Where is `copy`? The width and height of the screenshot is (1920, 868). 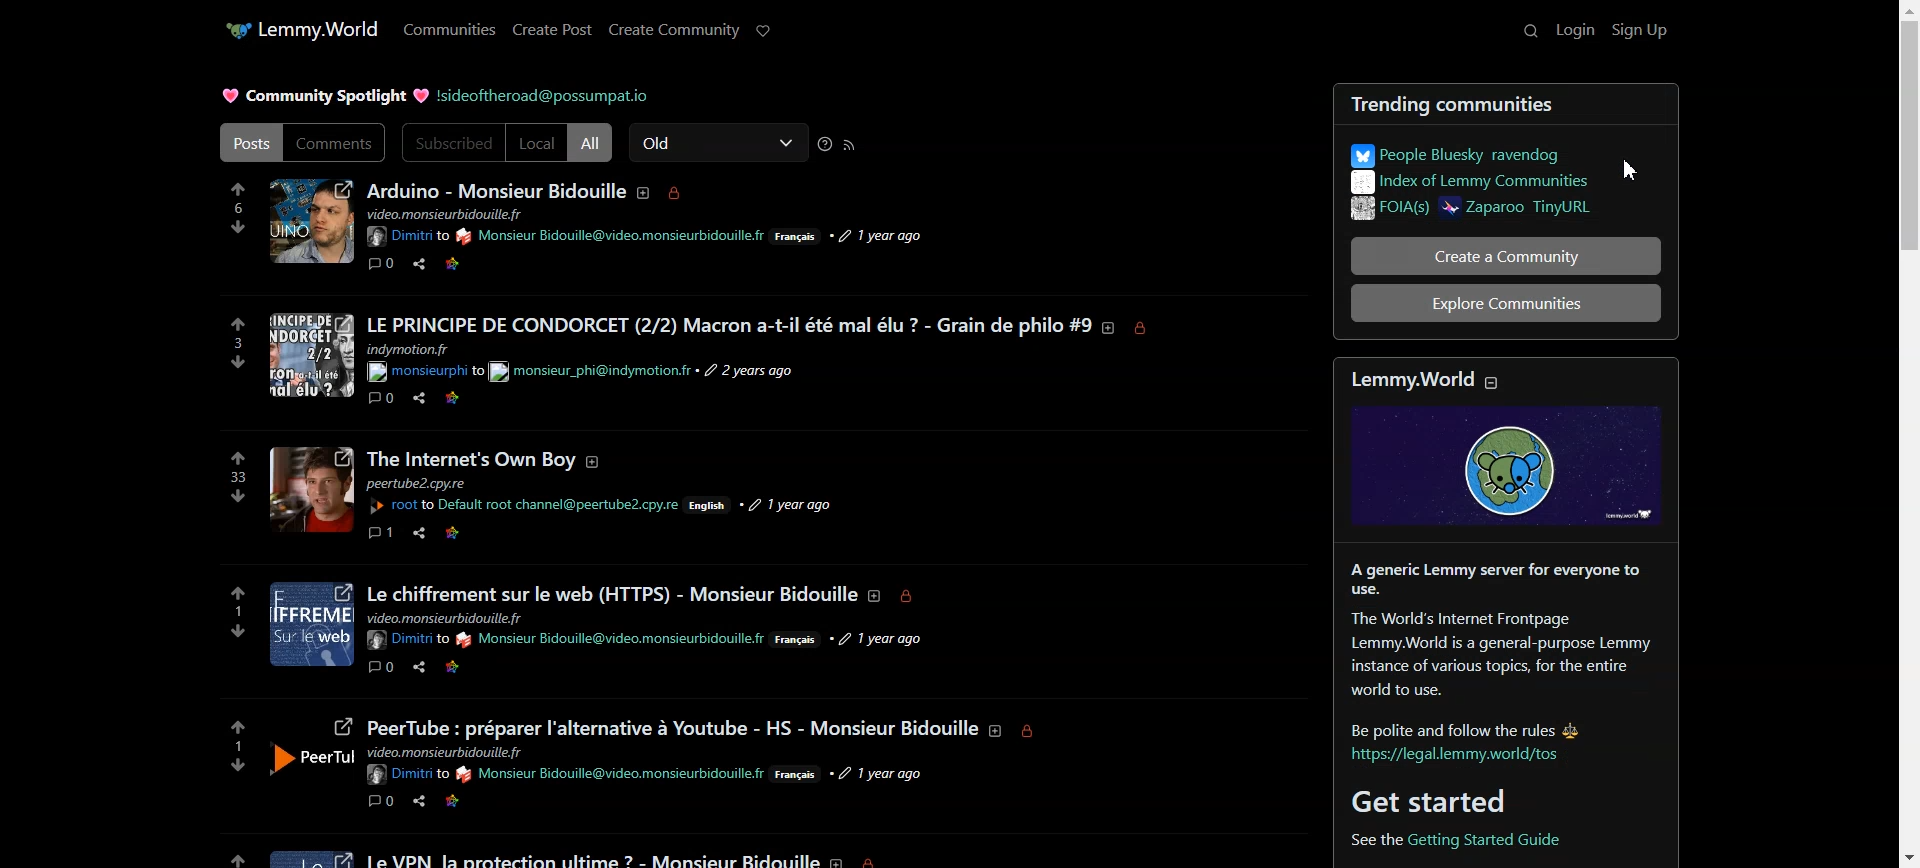
copy is located at coordinates (526, 671).